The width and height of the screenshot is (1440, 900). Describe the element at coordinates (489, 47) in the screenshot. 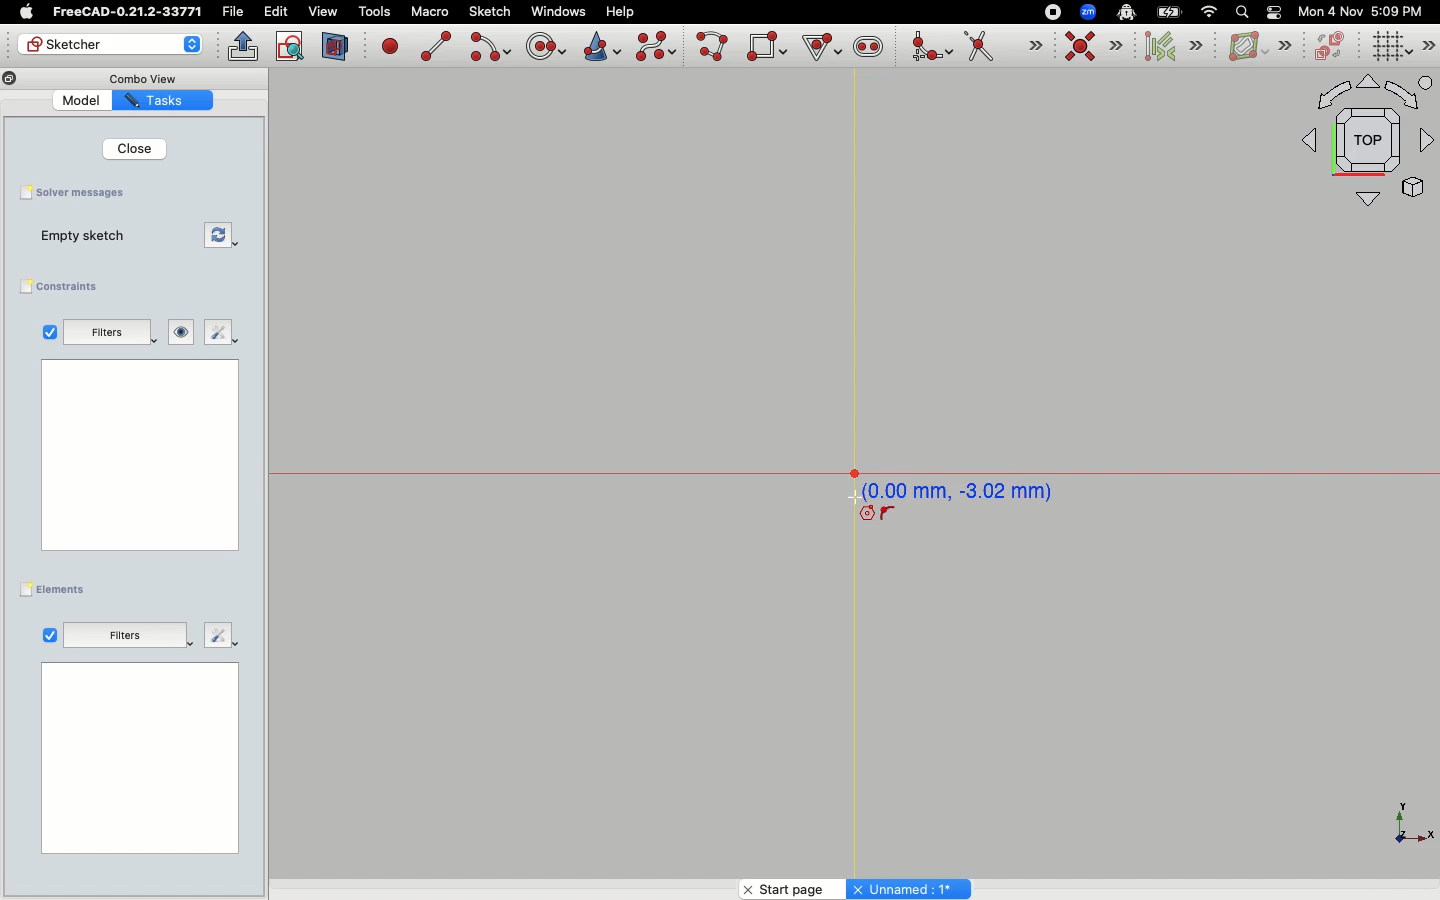

I see `Create arc` at that location.